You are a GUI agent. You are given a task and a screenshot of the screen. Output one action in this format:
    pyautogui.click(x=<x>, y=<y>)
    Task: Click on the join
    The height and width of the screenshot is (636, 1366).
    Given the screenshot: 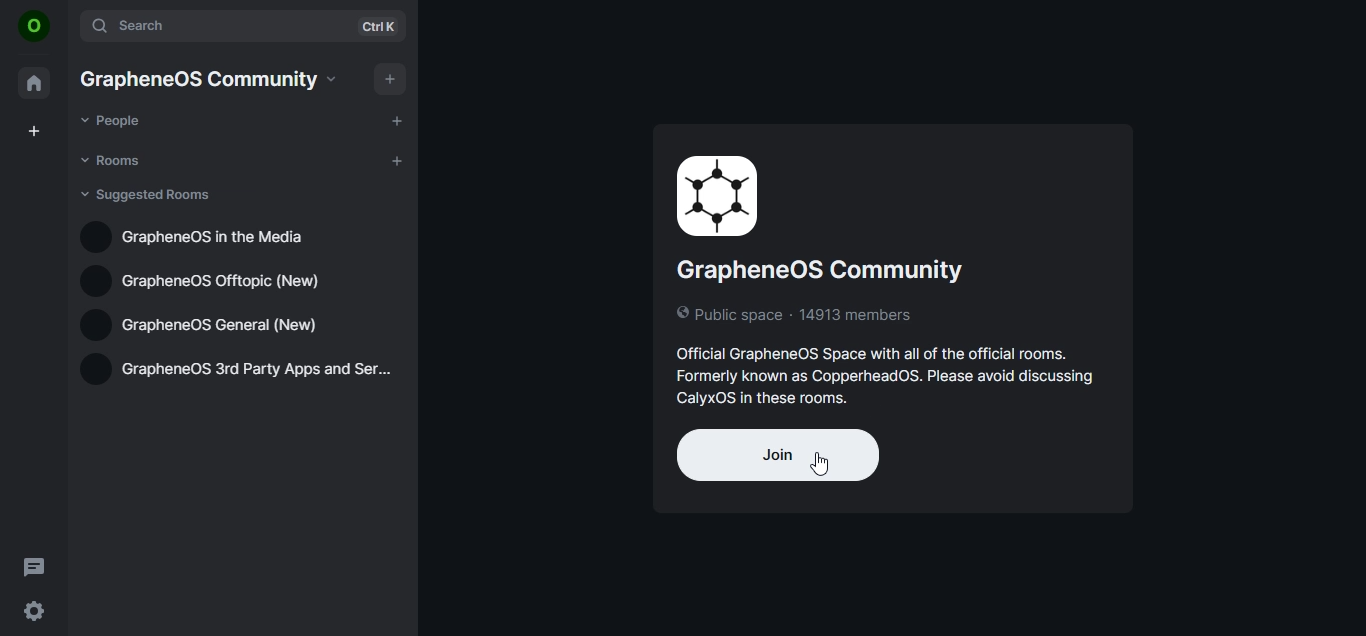 What is the action you would take?
    pyautogui.click(x=777, y=455)
    